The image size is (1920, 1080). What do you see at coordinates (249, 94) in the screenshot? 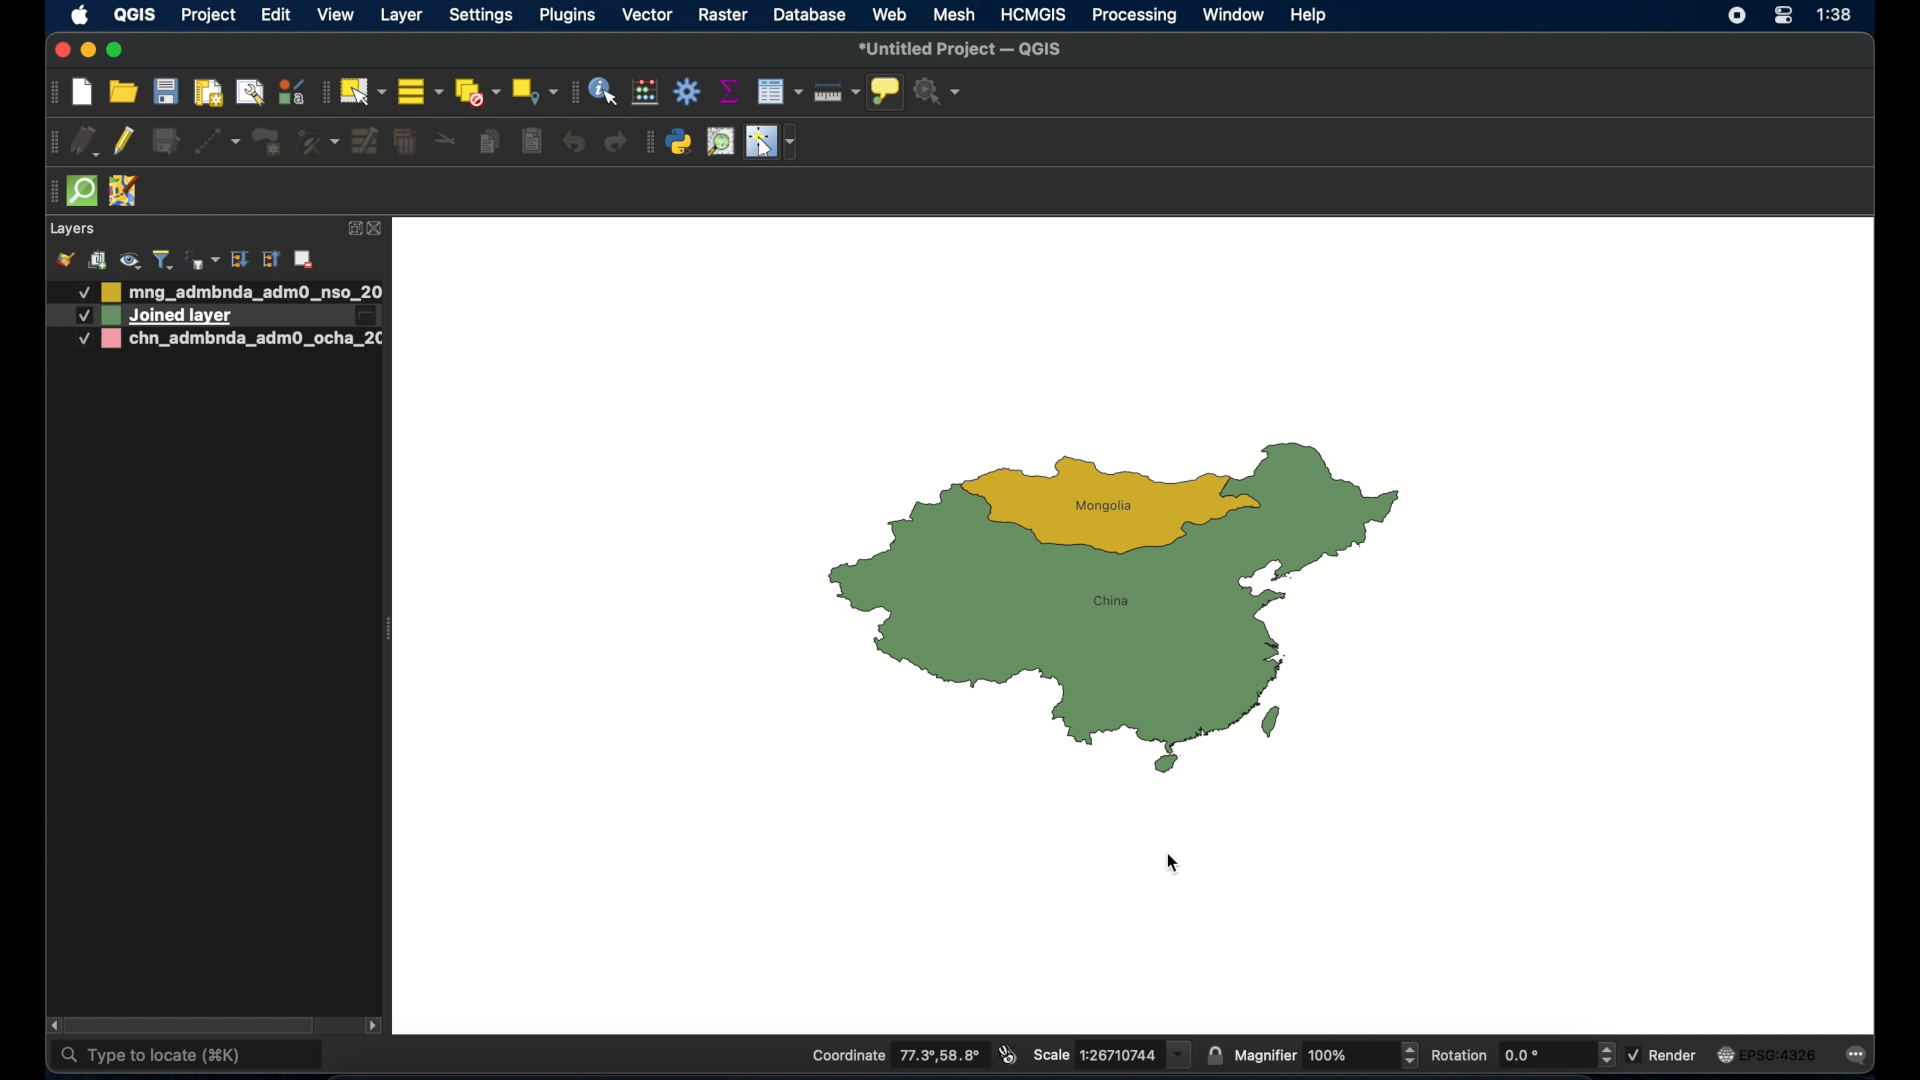
I see `show layout manager` at bounding box center [249, 94].